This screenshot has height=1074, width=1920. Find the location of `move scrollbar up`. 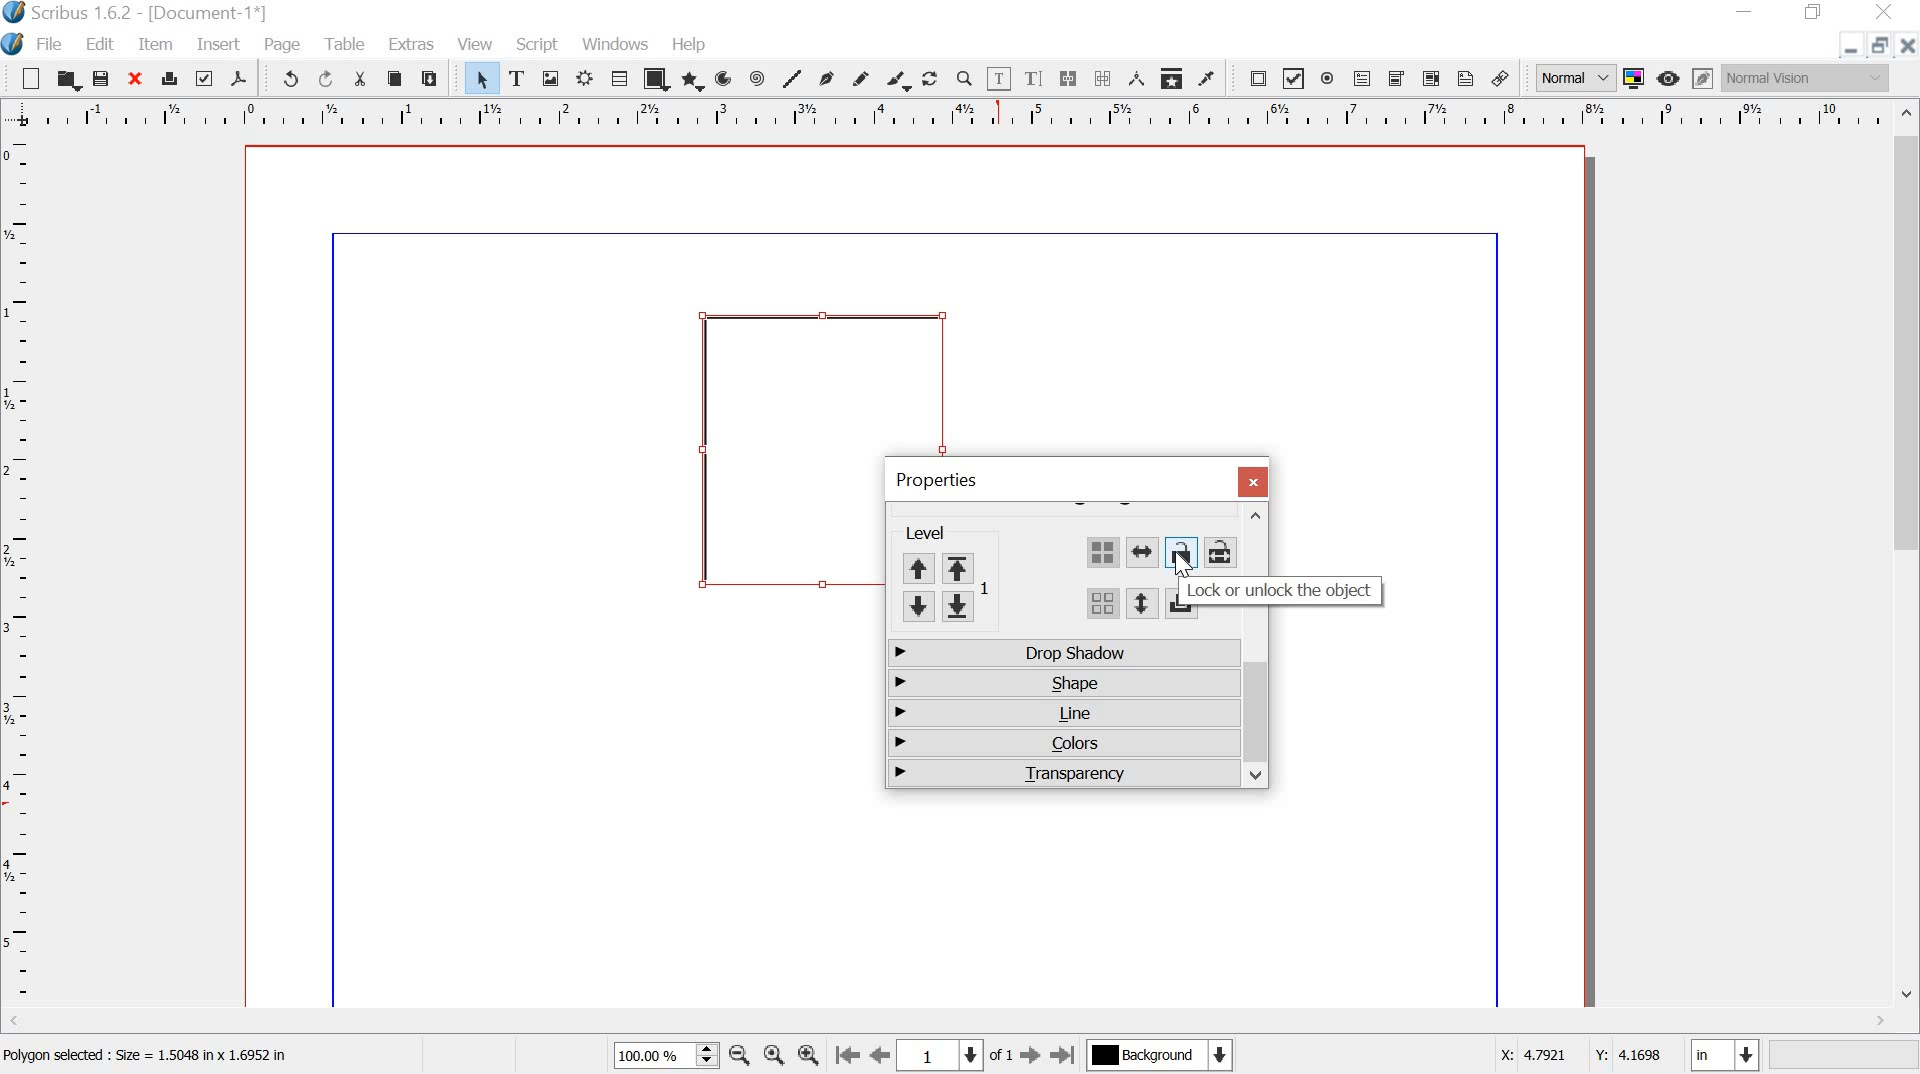

move scrollbar up is located at coordinates (1254, 518).